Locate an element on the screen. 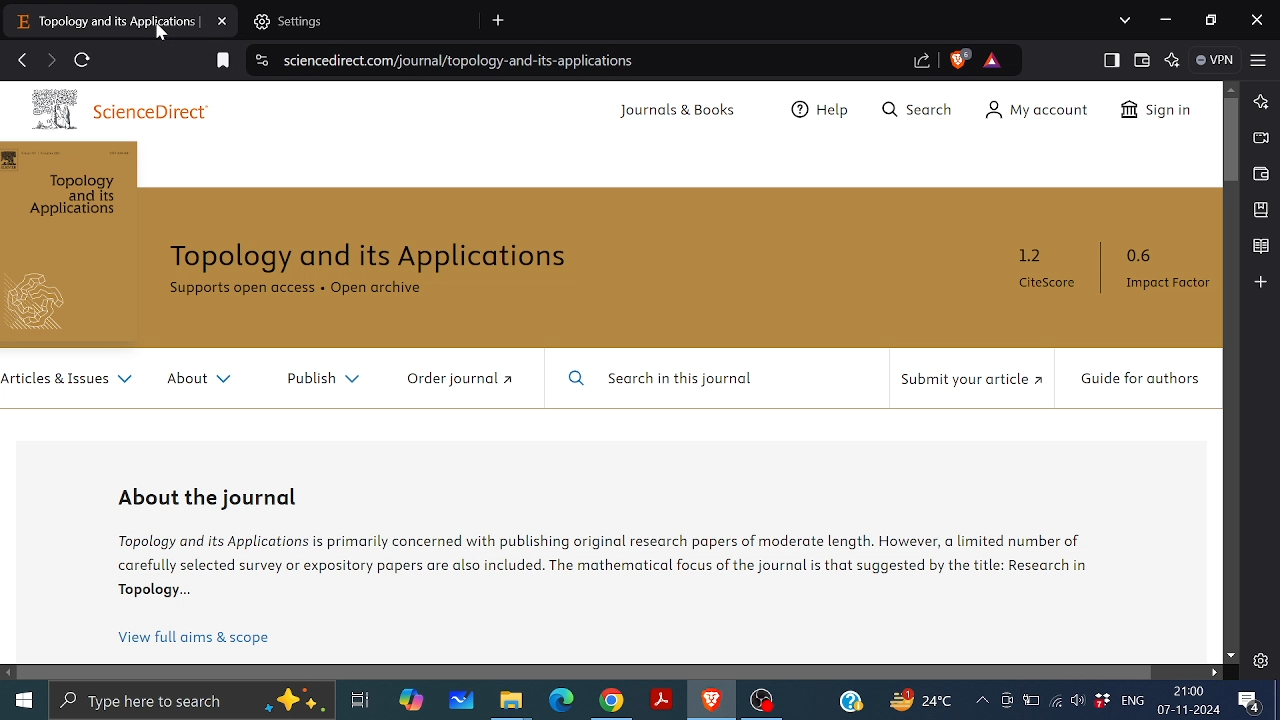 The height and width of the screenshot is (720, 1280). Guide for authors is located at coordinates (1141, 379).